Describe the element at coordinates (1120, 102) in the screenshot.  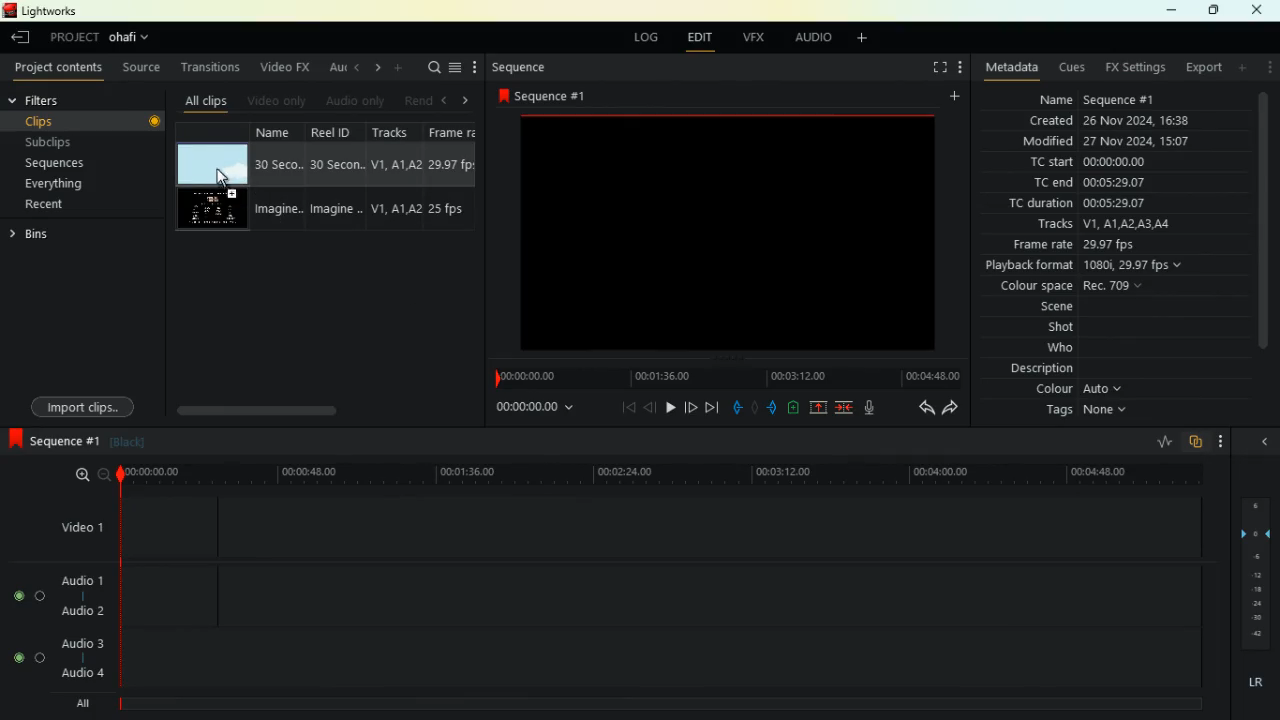
I see `Sequence #1` at that location.